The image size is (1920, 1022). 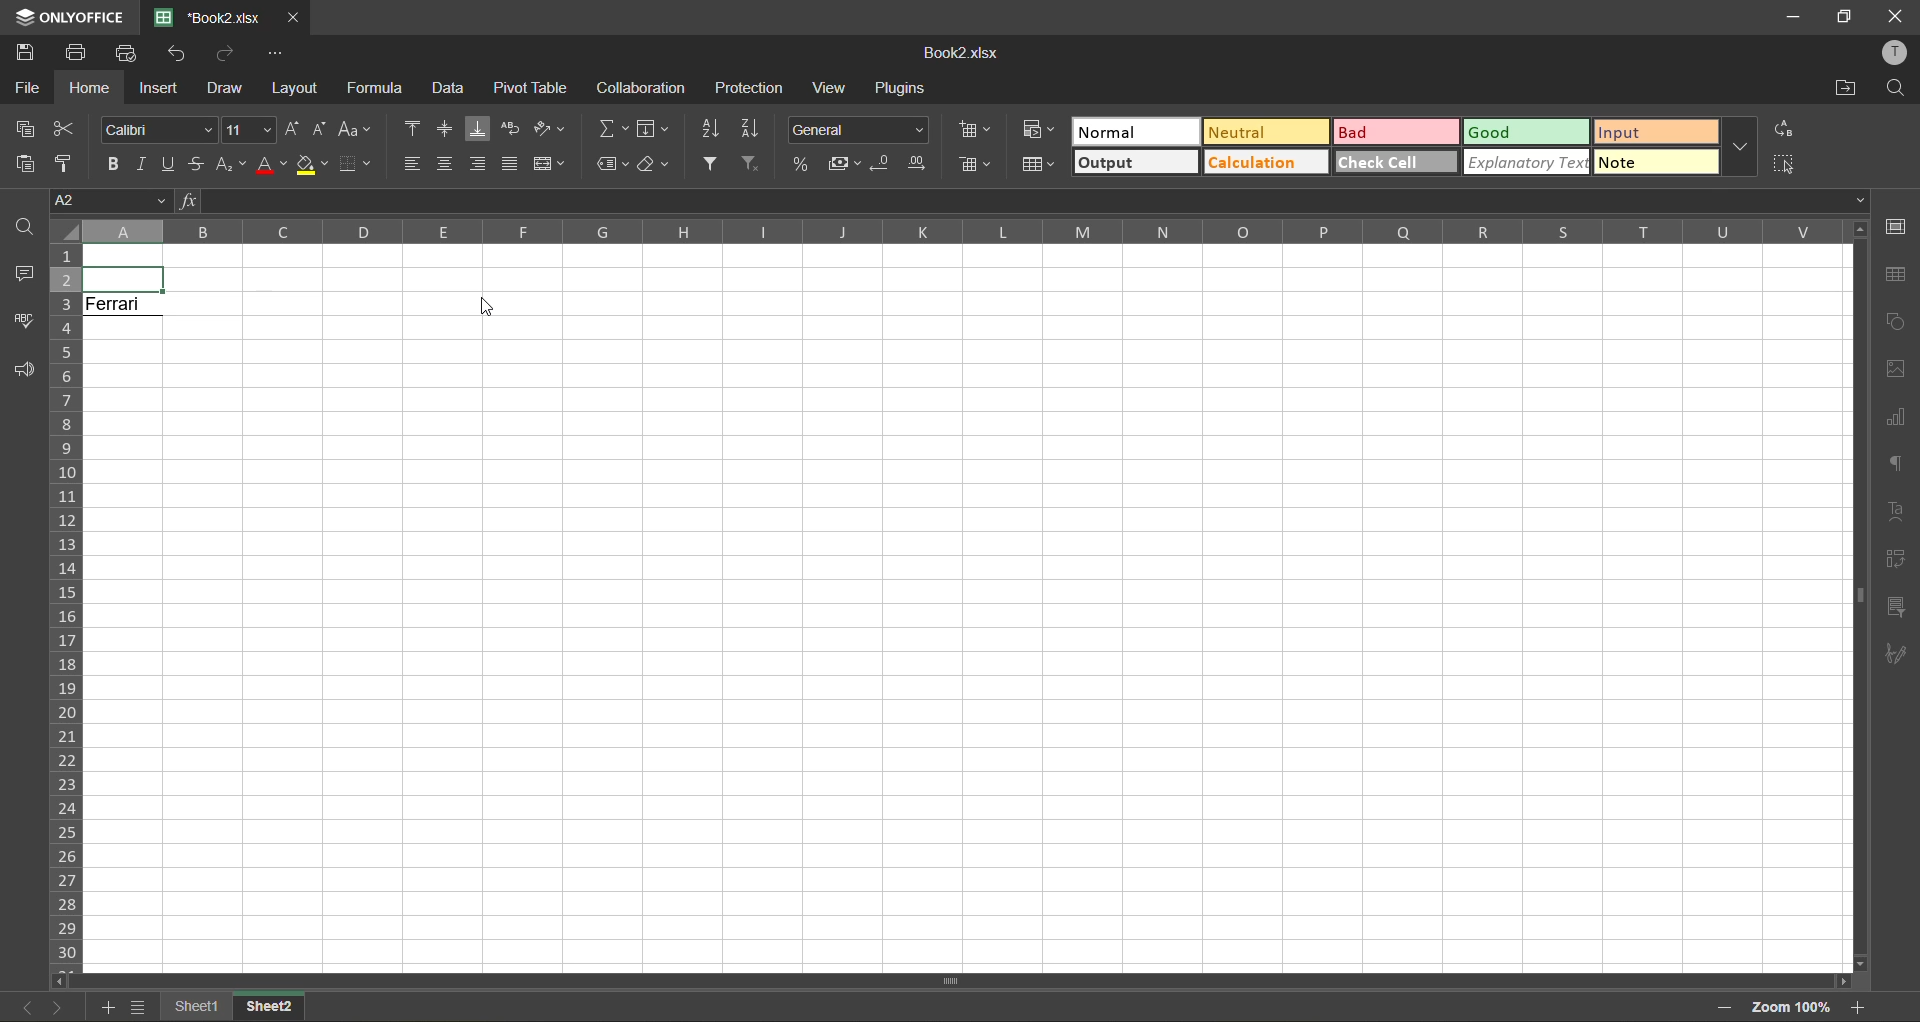 I want to click on file, so click(x=27, y=86).